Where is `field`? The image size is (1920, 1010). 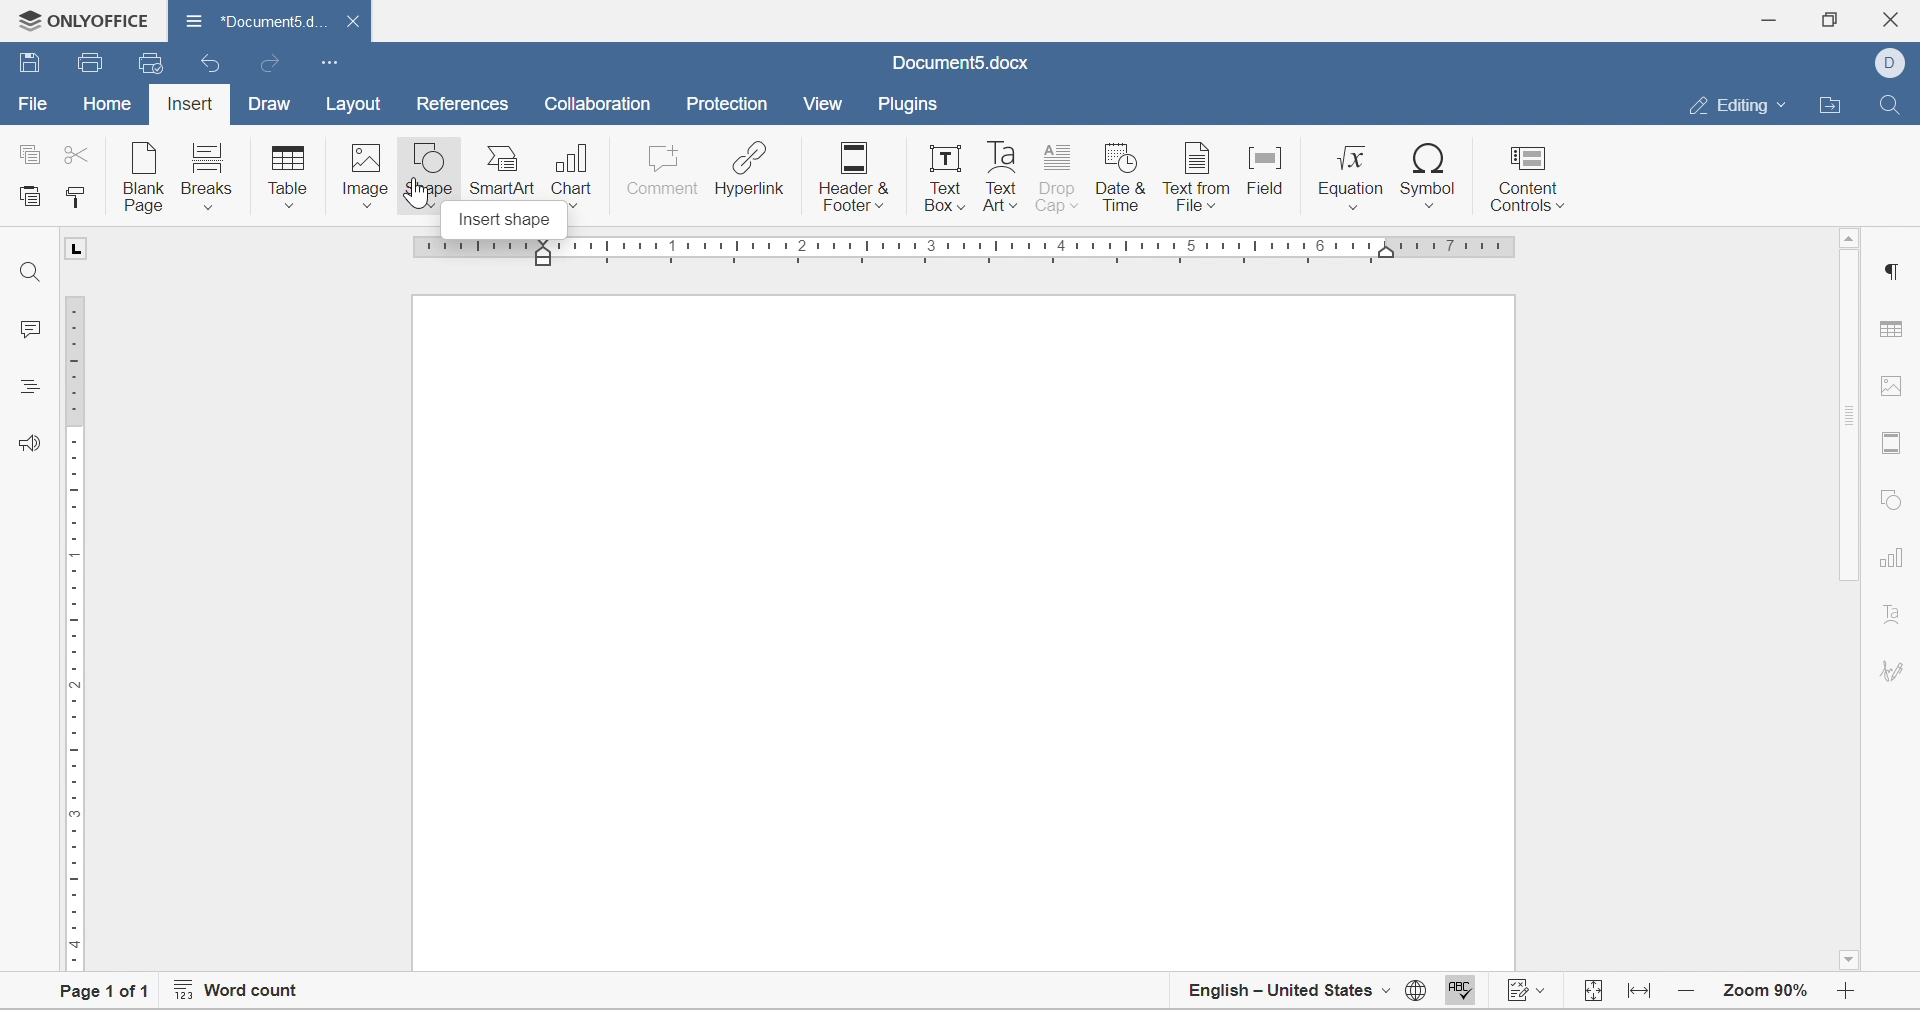
field is located at coordinates (1271, 170).